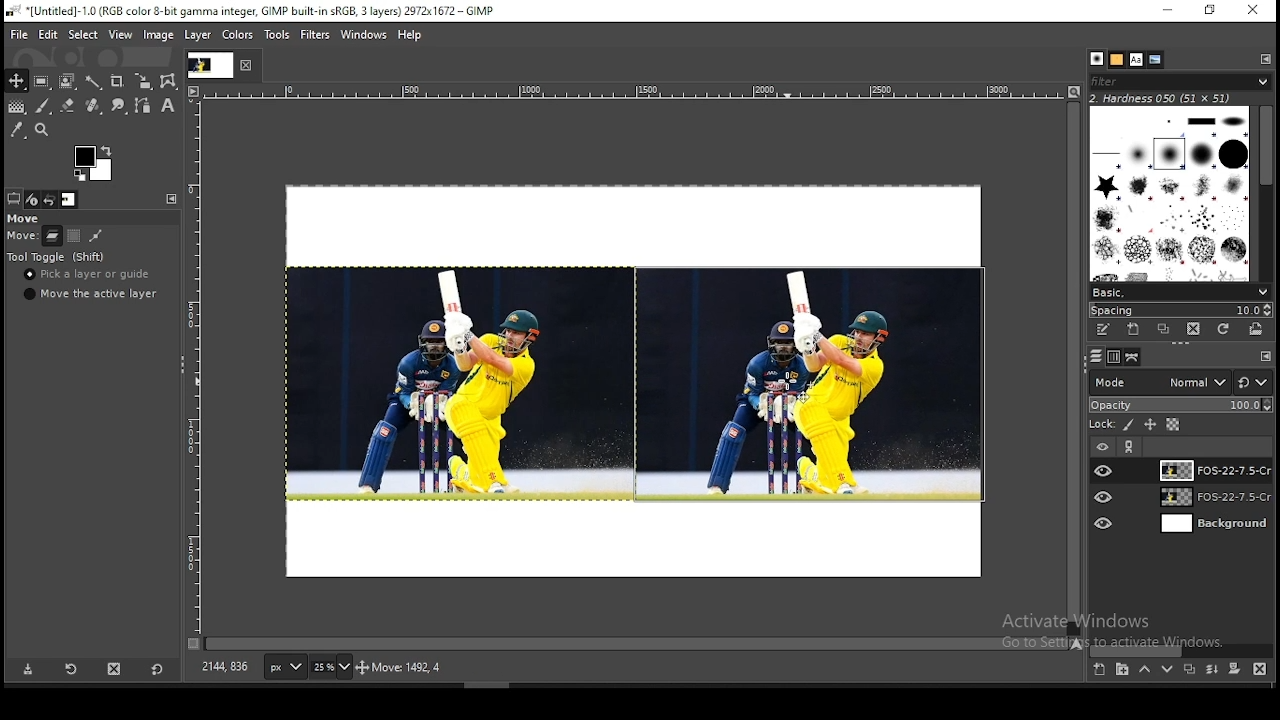  Describe the element at coordinates (1267, 190) in the screenshot. I see `Scroll bar` at that location.